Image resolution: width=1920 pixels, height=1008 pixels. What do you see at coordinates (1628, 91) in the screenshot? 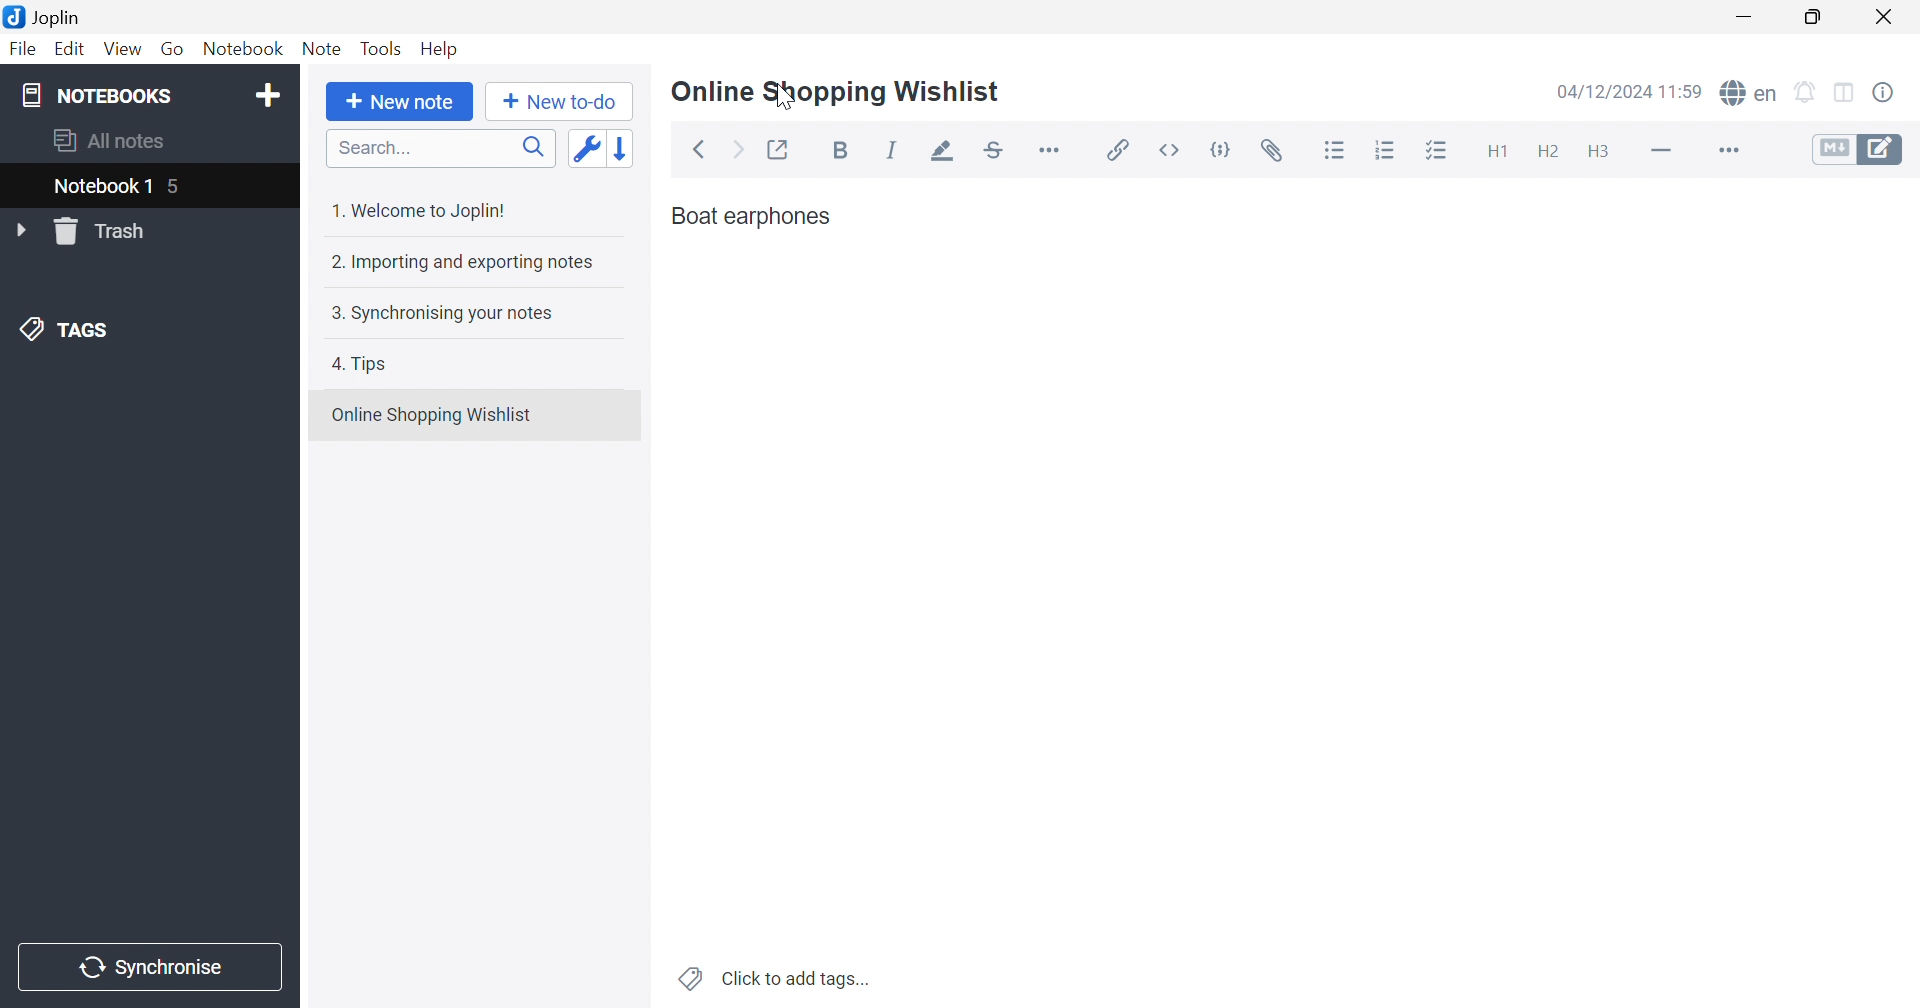
I see `04/12/2024 11:57` at bounding box center [1628, 91].